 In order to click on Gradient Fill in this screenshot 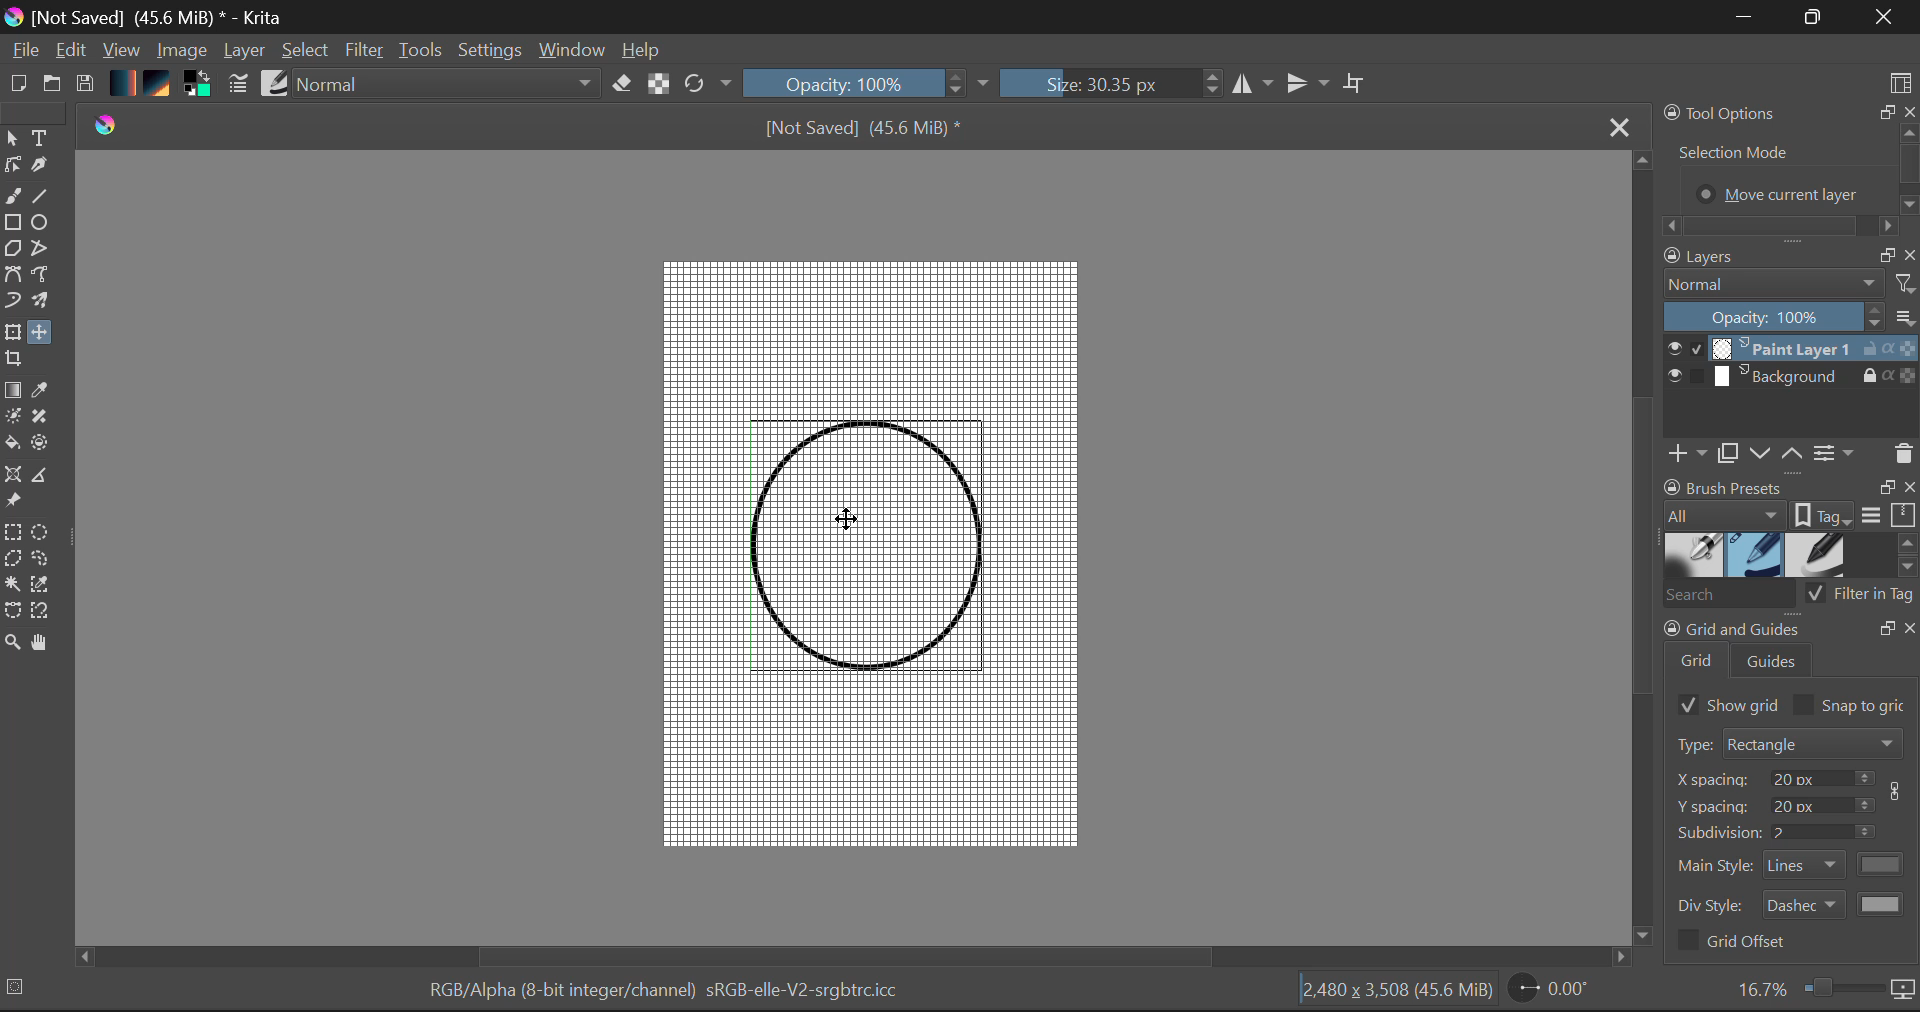, I will do `click(13, 389)`.